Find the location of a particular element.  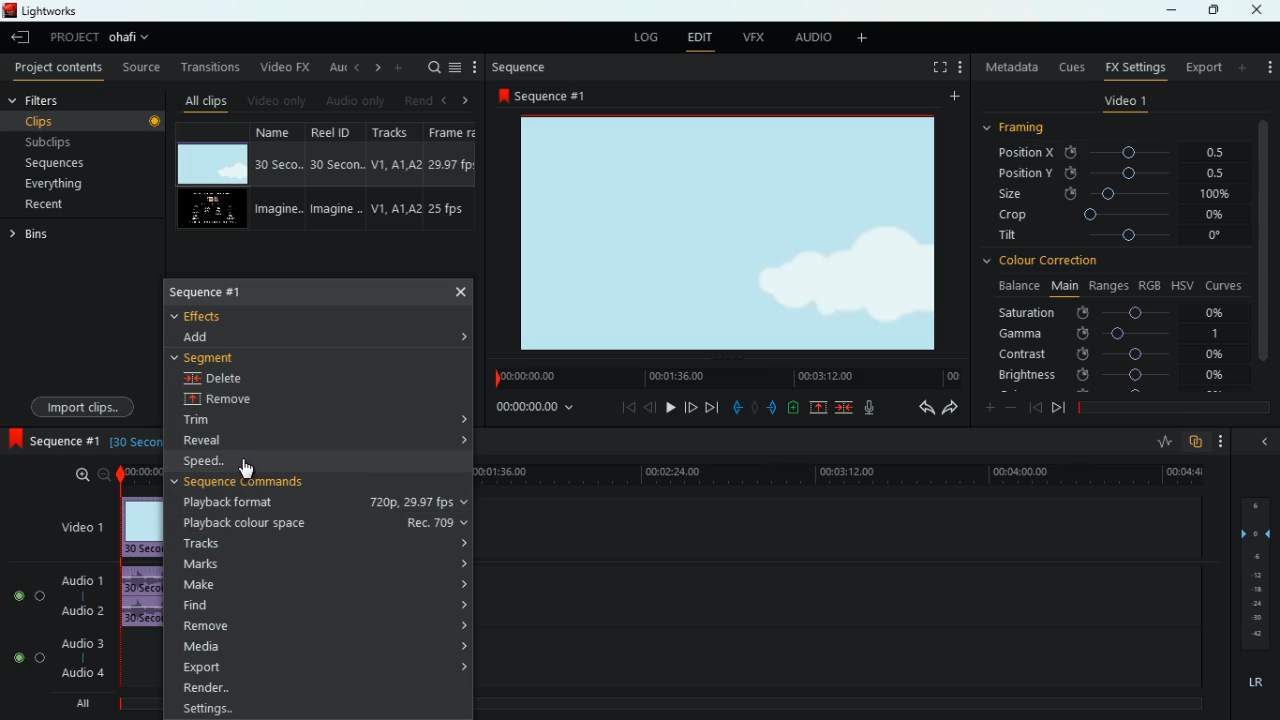

size is located at coordinates (1114, 195).